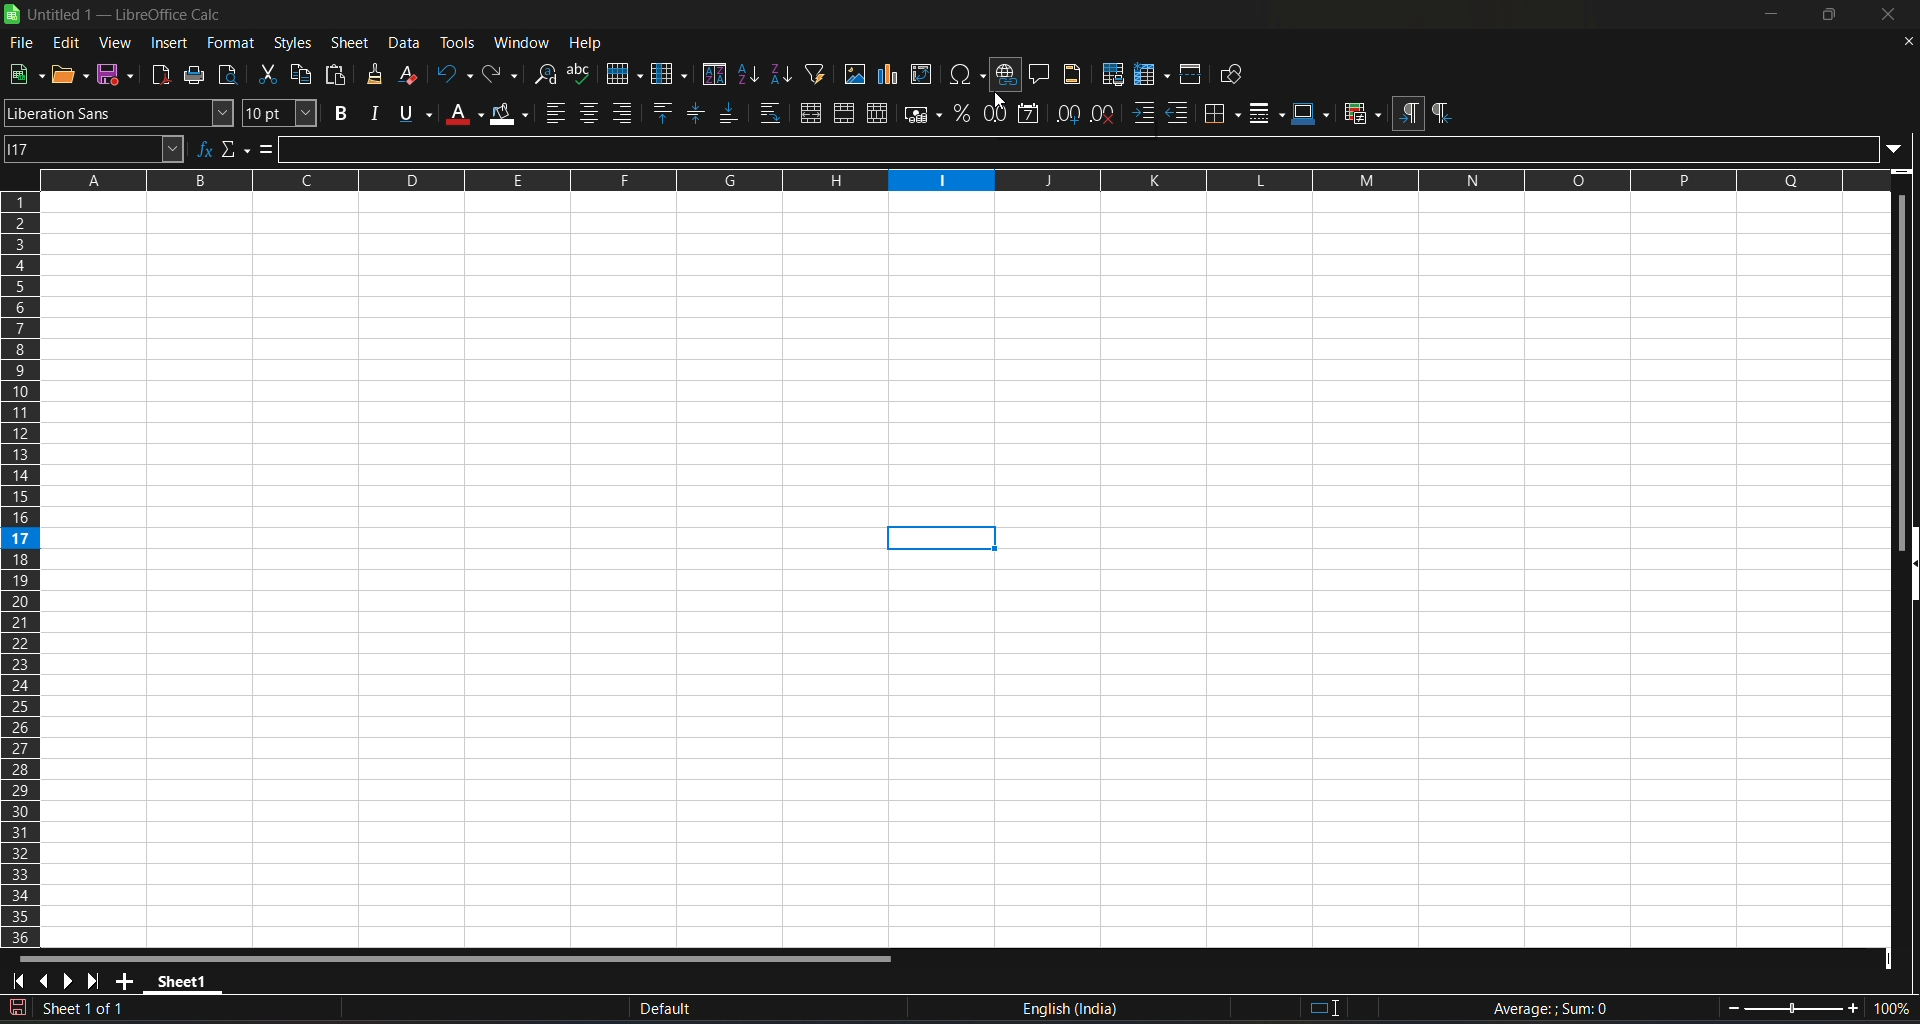 This screenshot has width=1920, height=1024. What do you see at coordinates (1327, 1009) in the screenshot?
I see `standard selection` at bounding box center [1327, 1009].